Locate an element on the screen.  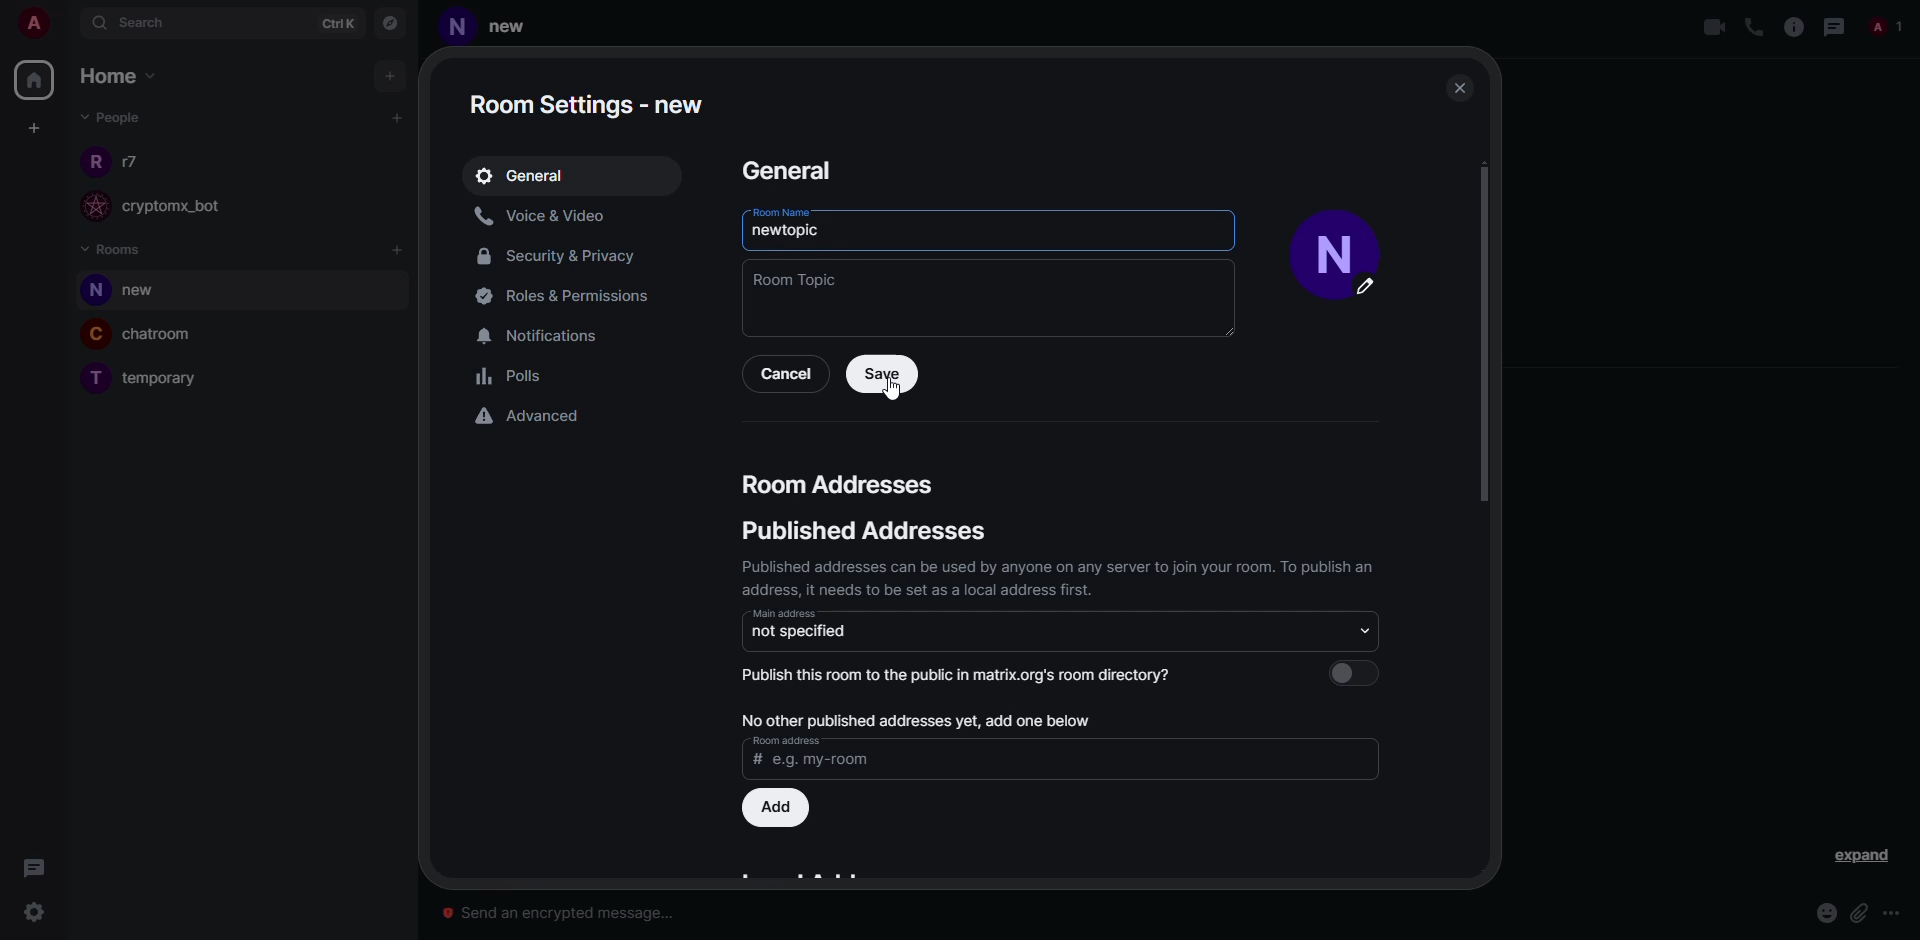
room addresses is located at coordinates (840, 483).